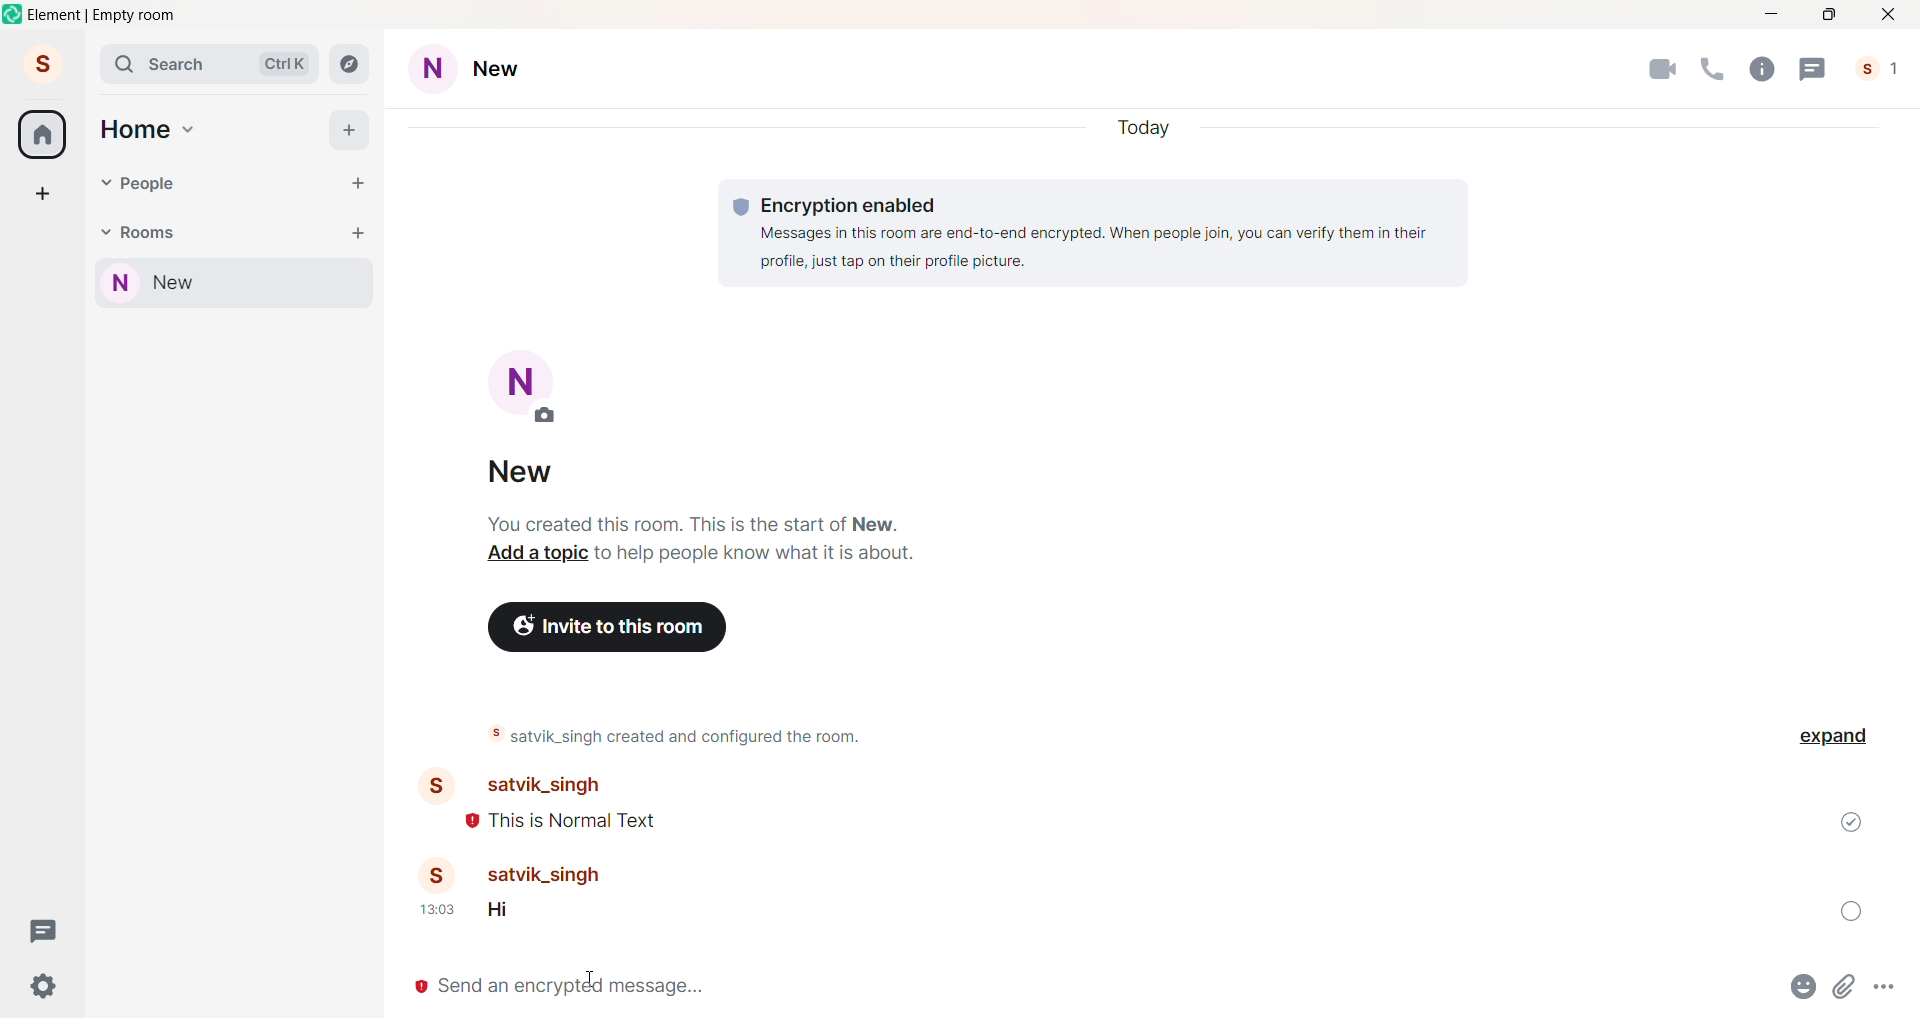 The height and width of the screenshot is (1018, 1920). Describe the element at coordinates (1805, 989) in the screenshot. I see `Emojis` at that location.